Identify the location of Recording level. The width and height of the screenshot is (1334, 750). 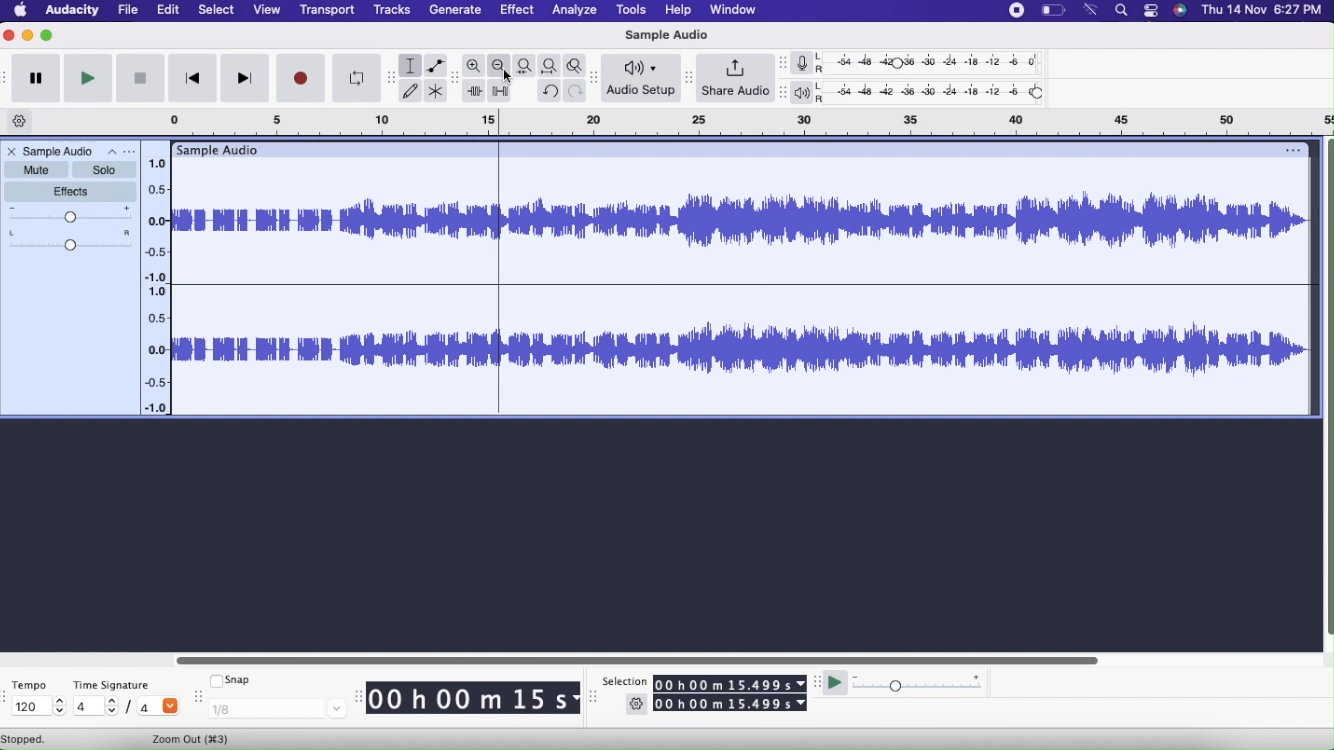
(940, 65).